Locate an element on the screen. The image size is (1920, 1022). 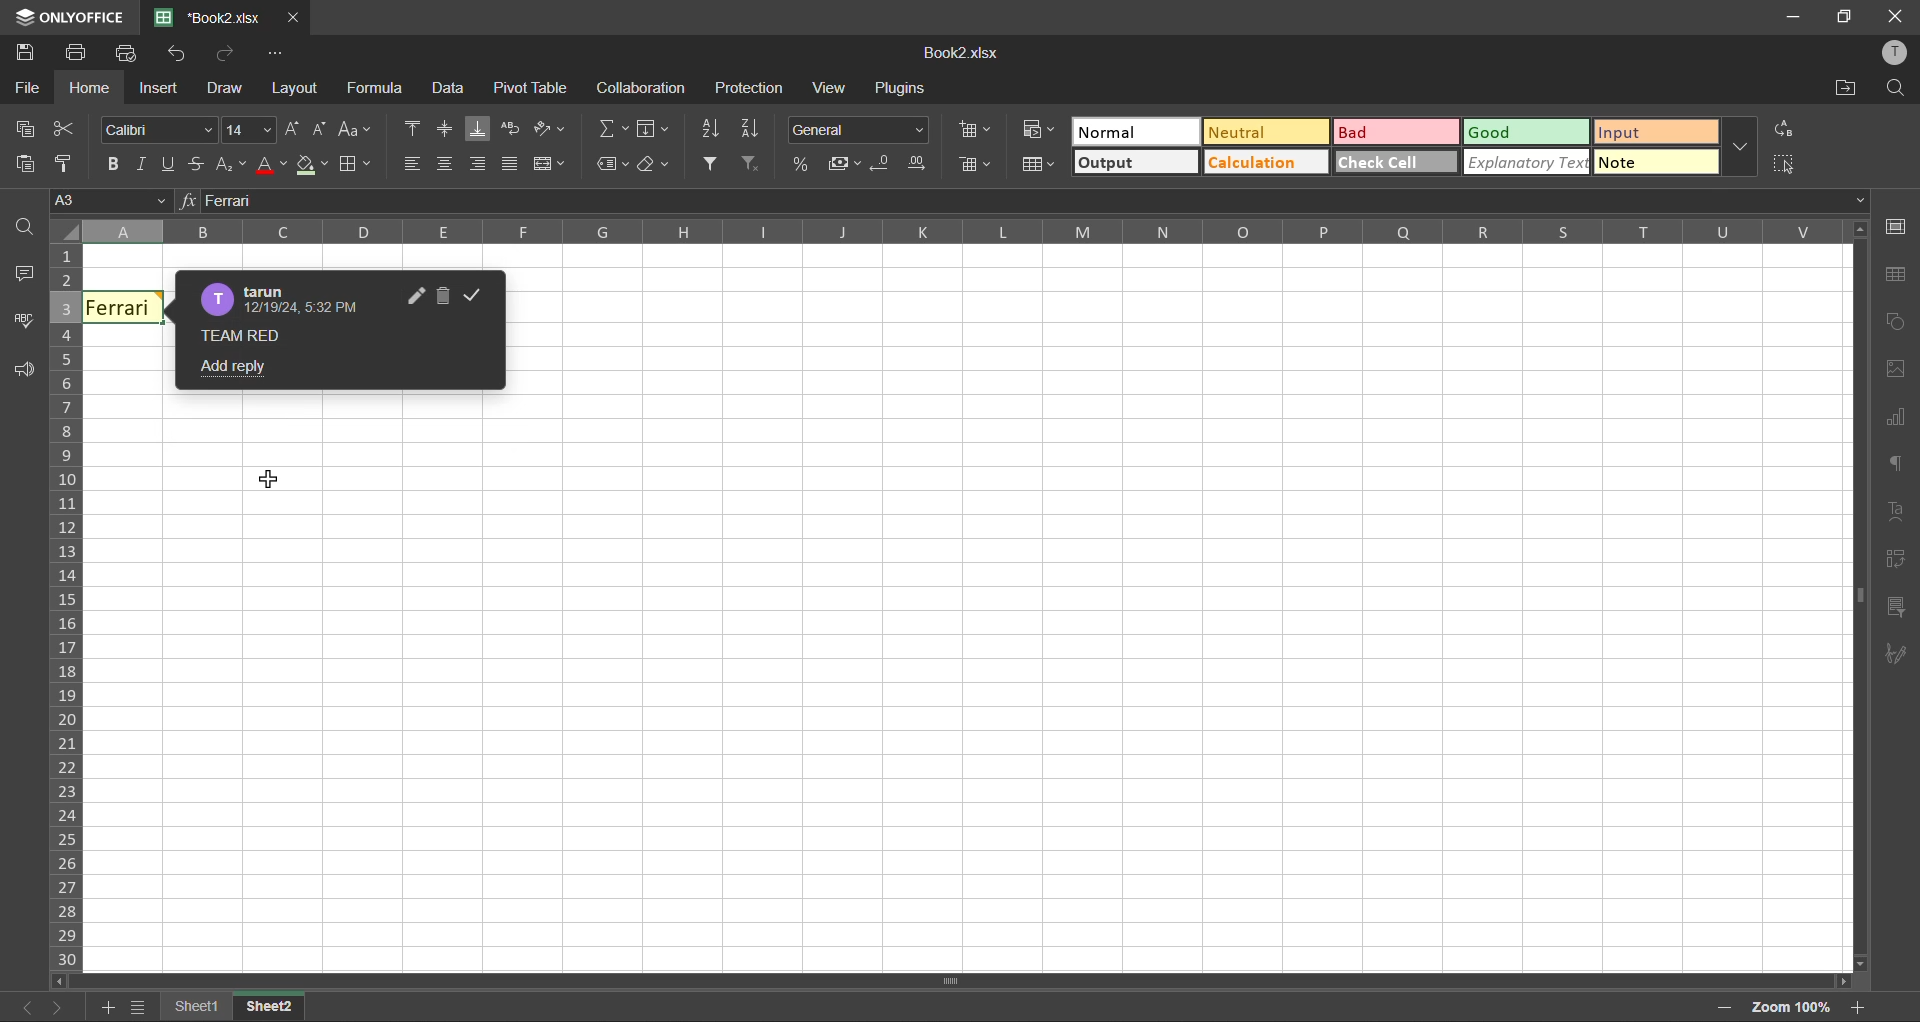
sheet list is located at coordinates (136, 1008).